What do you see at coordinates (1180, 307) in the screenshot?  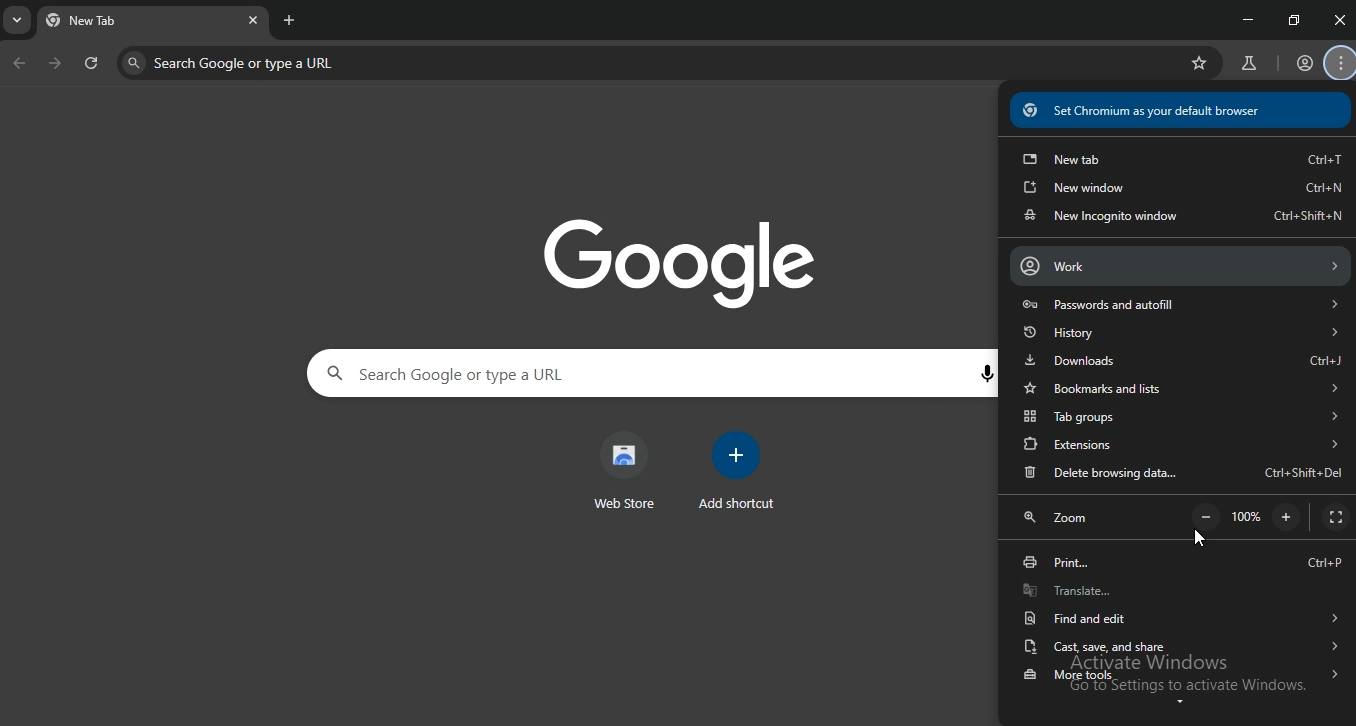 I see `passwords and autofill` at bounding box center [1180, 307].